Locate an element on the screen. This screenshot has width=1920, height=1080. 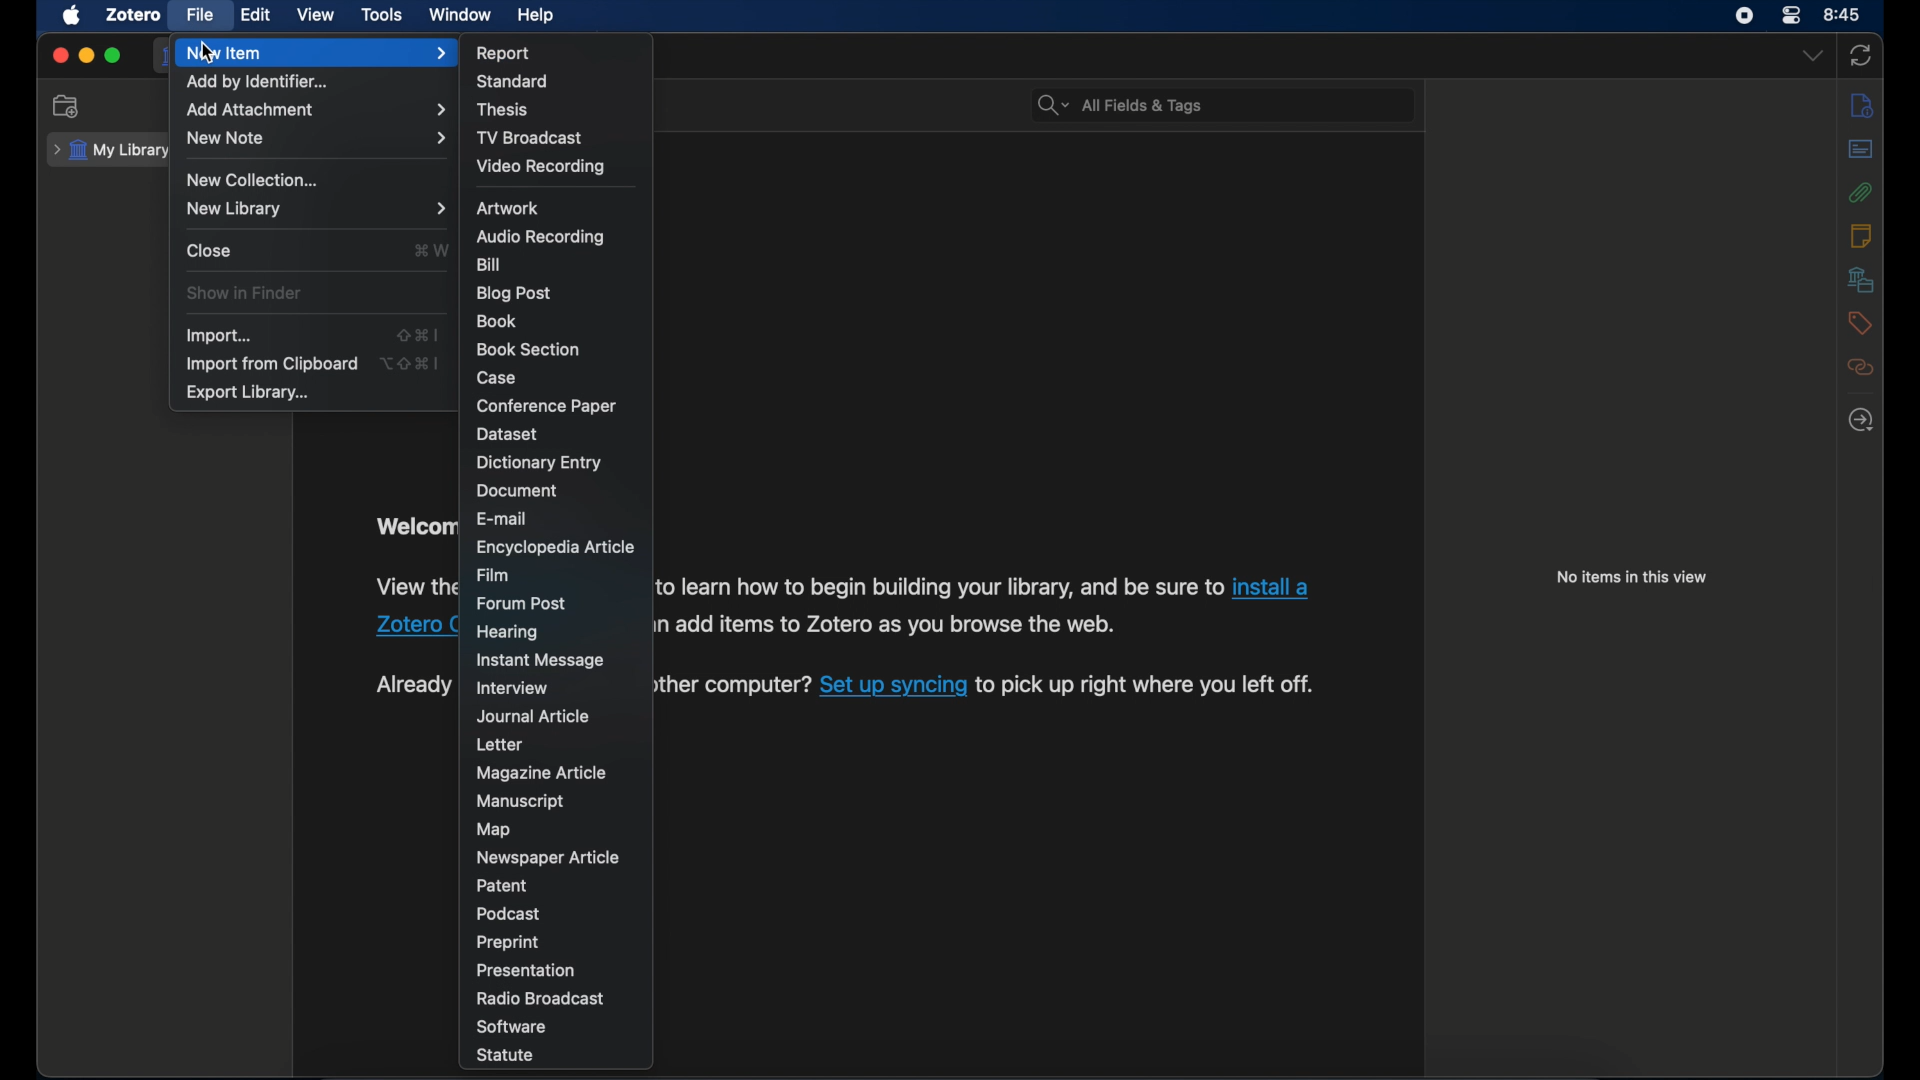
document is located at coordinates (518, 491).